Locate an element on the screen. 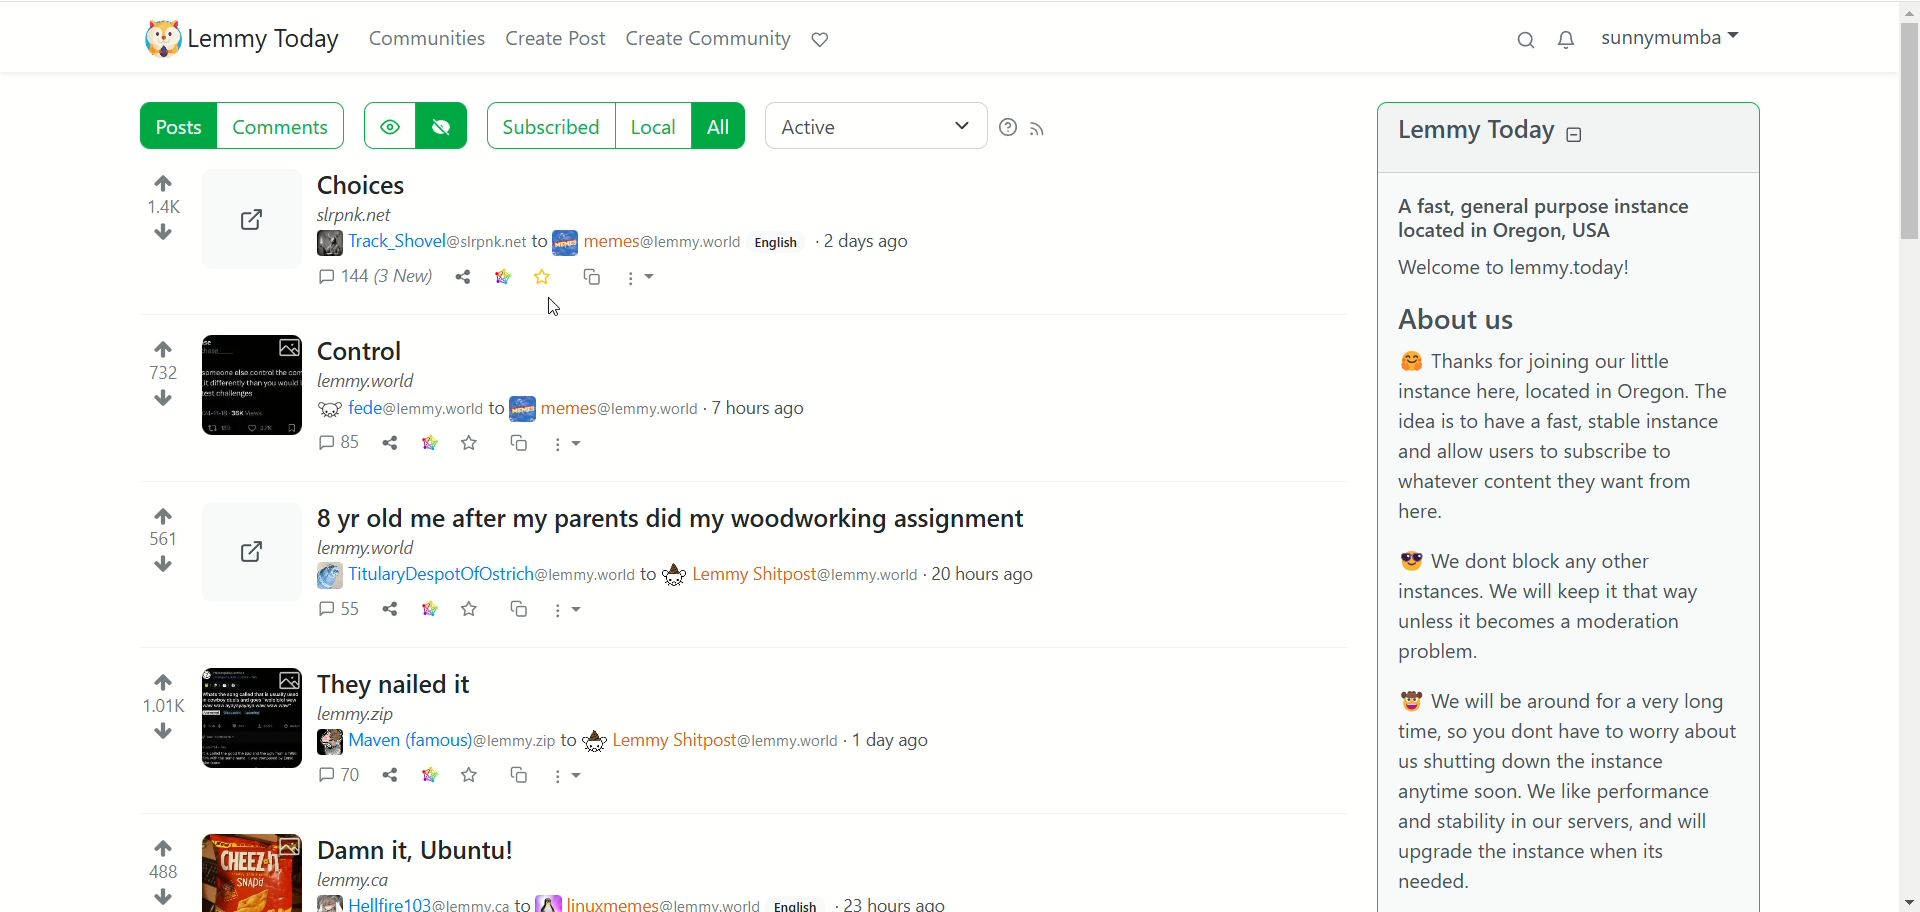  show hidden post is located at coordinates (389, 127).